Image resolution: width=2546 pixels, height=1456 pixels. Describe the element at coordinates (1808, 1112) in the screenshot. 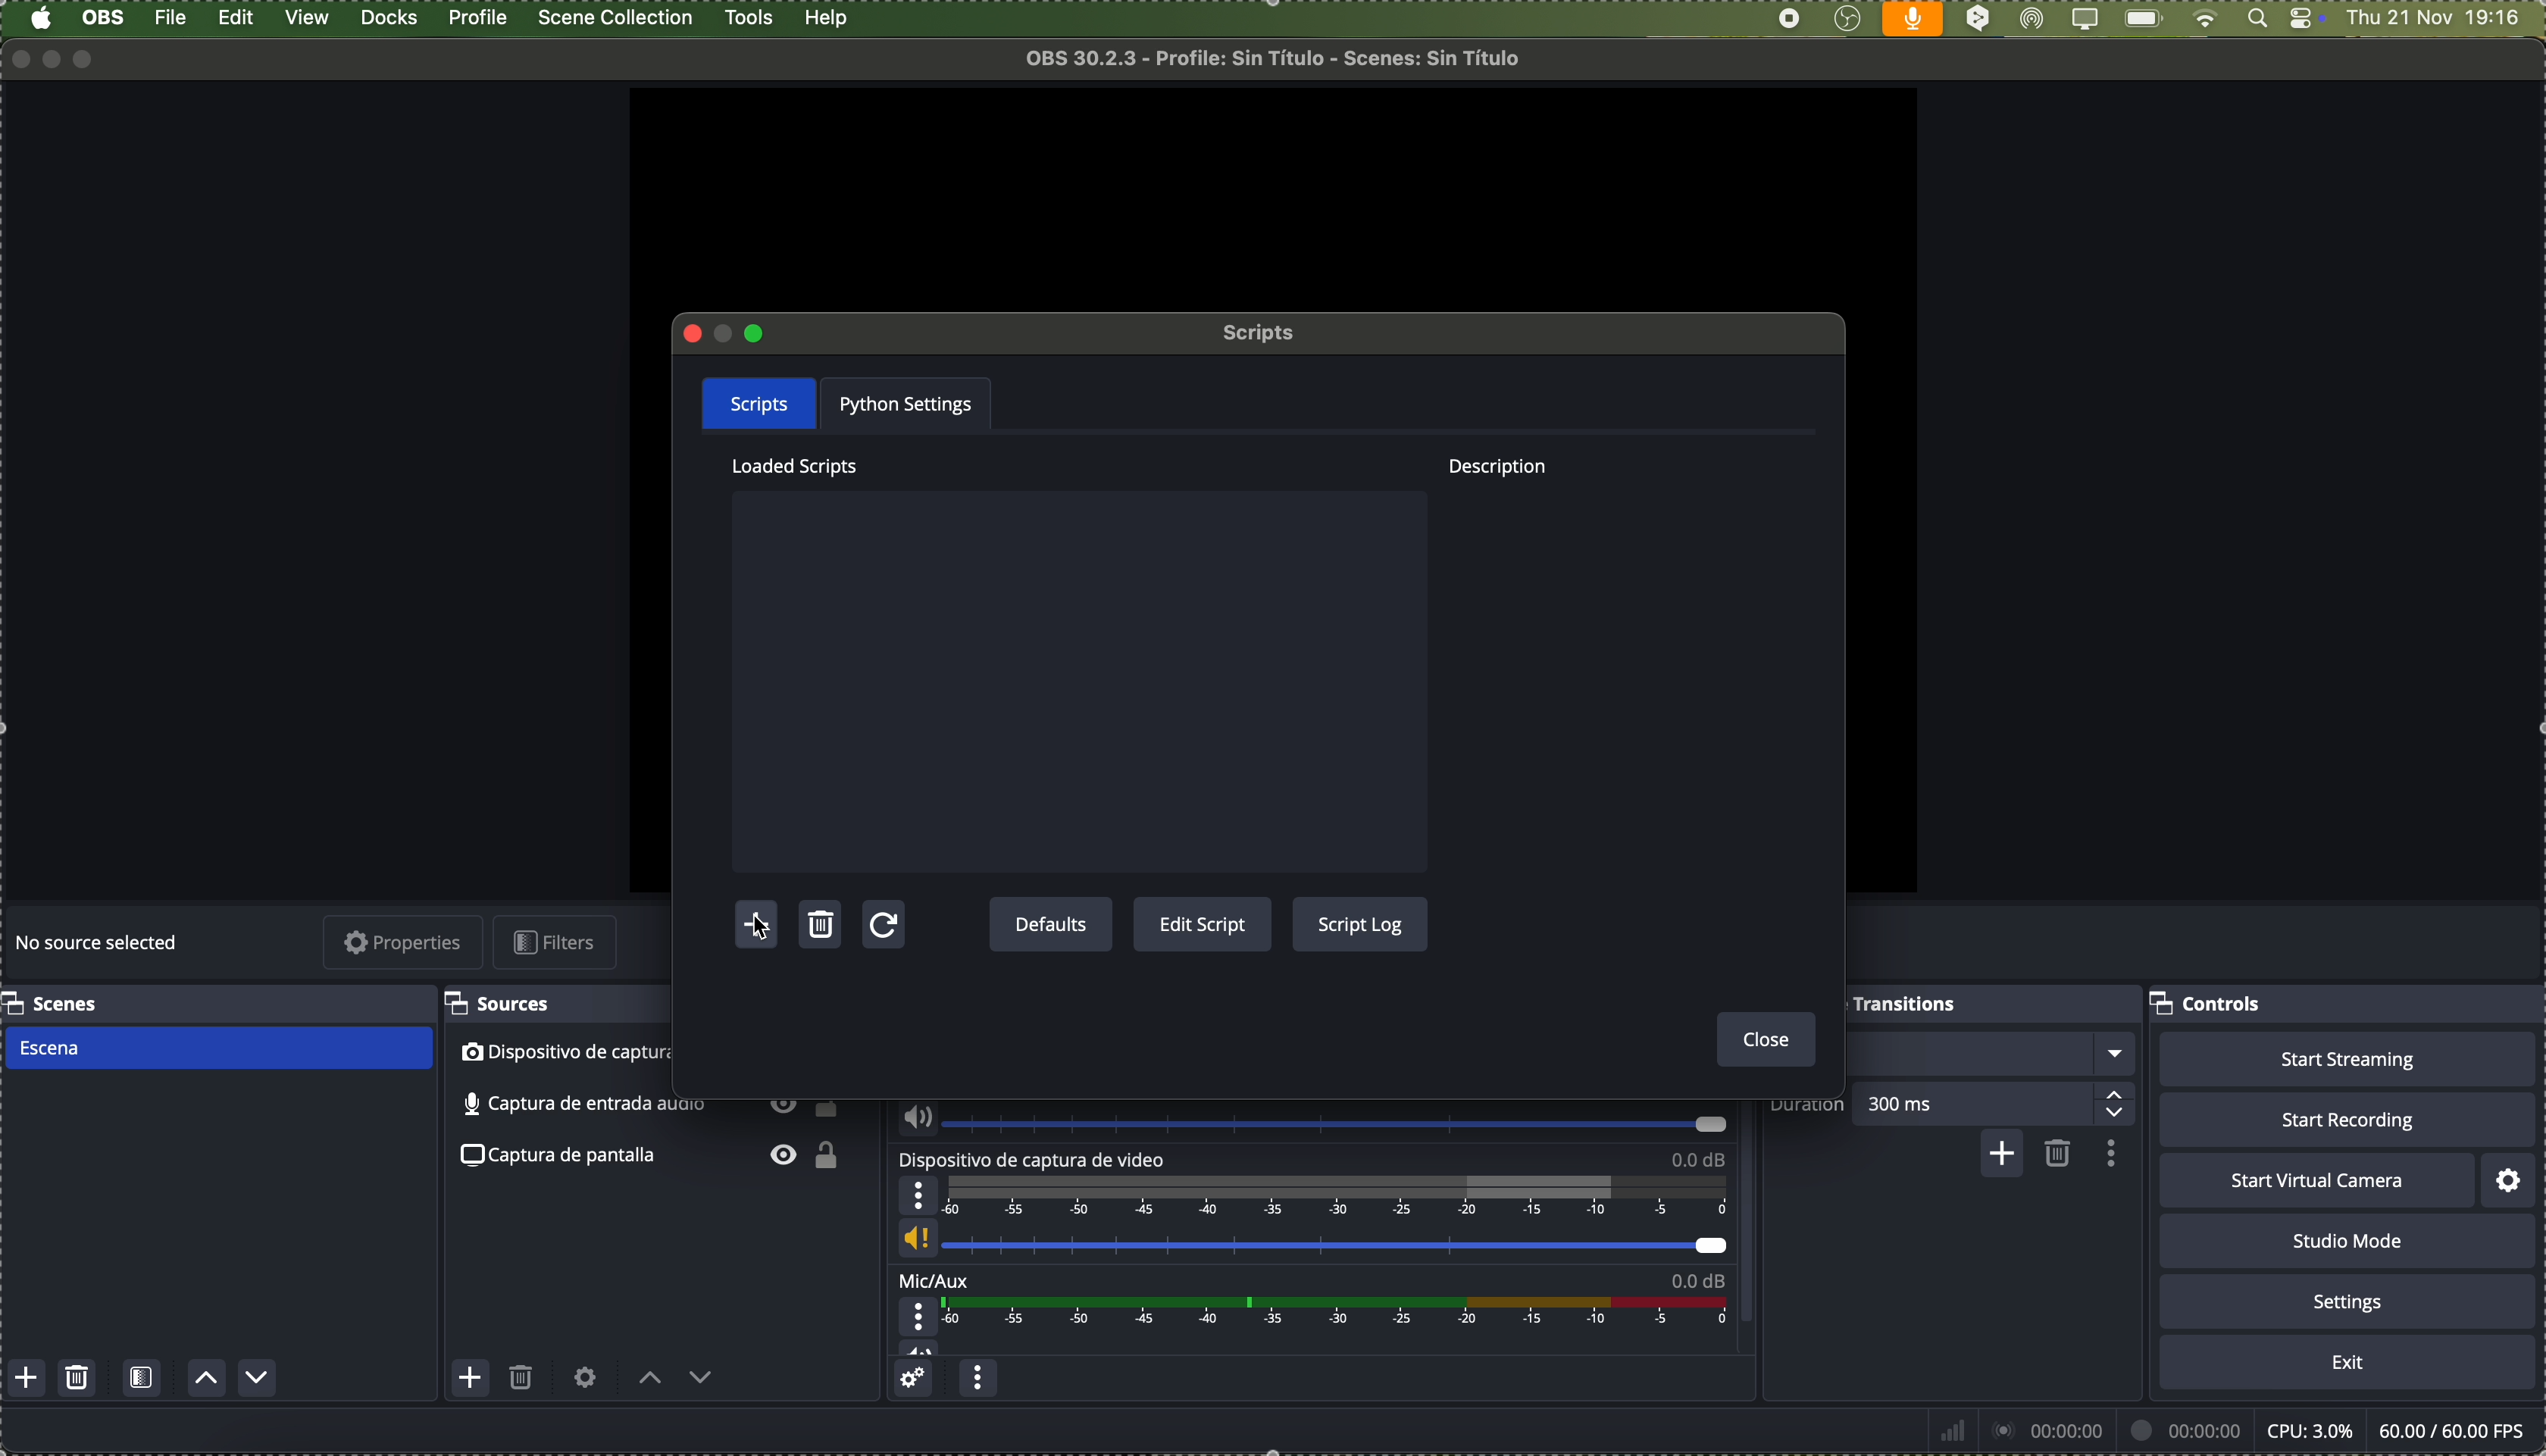

I see `duration` at that location.